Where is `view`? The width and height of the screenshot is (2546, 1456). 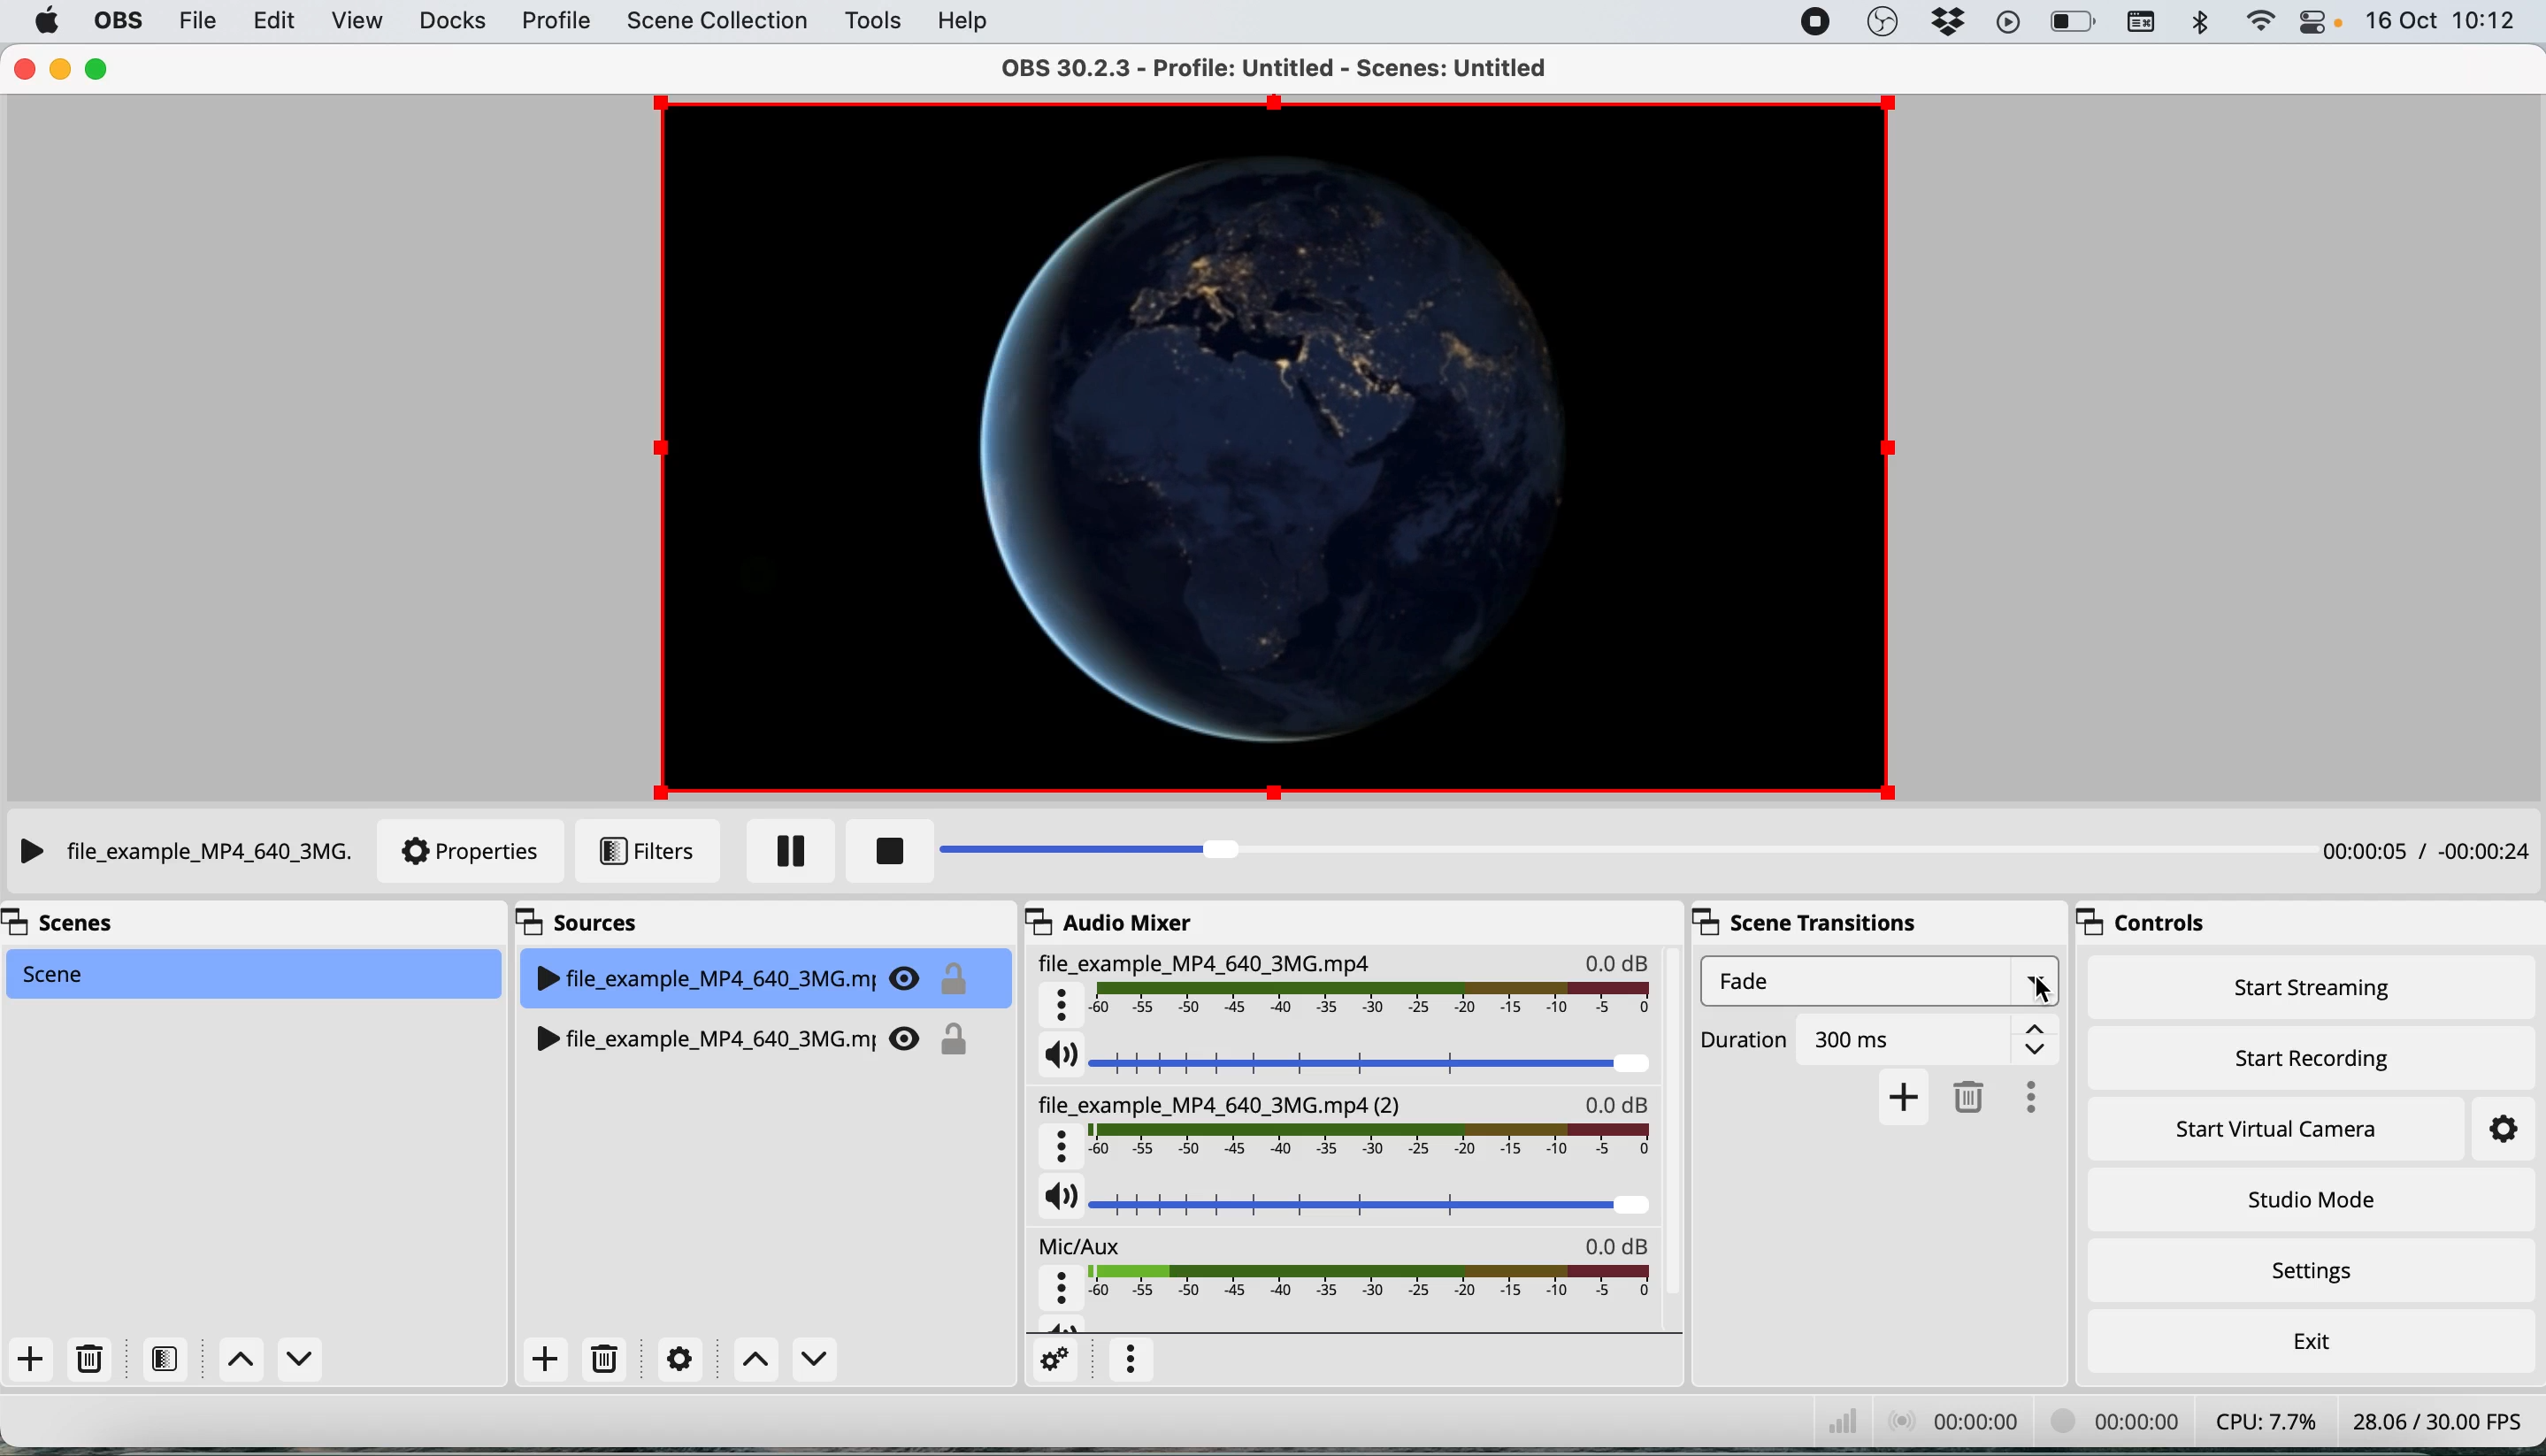 view is located at coordinates (359, 23).